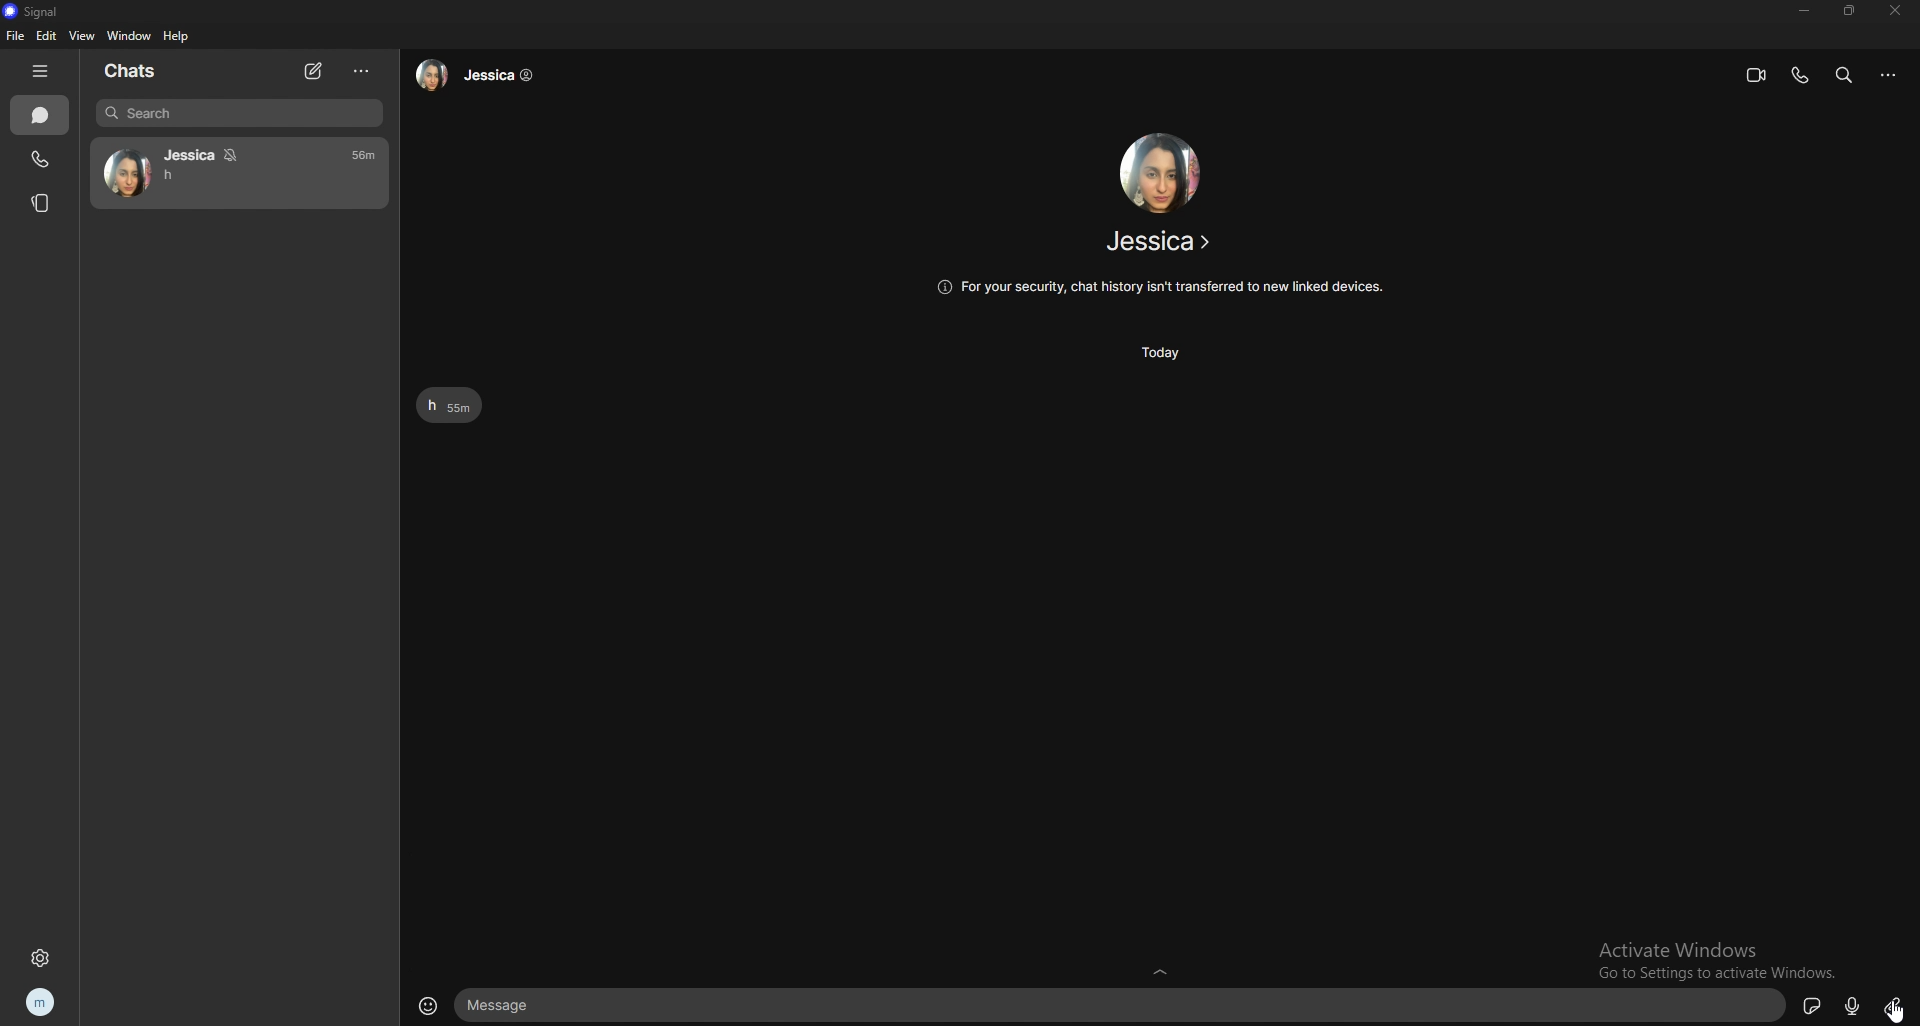 The image size is (1920, 1026). What do you see at coordinates (40, 203) in the screenshot?
I see `stories` at bounding box center [40, 203].